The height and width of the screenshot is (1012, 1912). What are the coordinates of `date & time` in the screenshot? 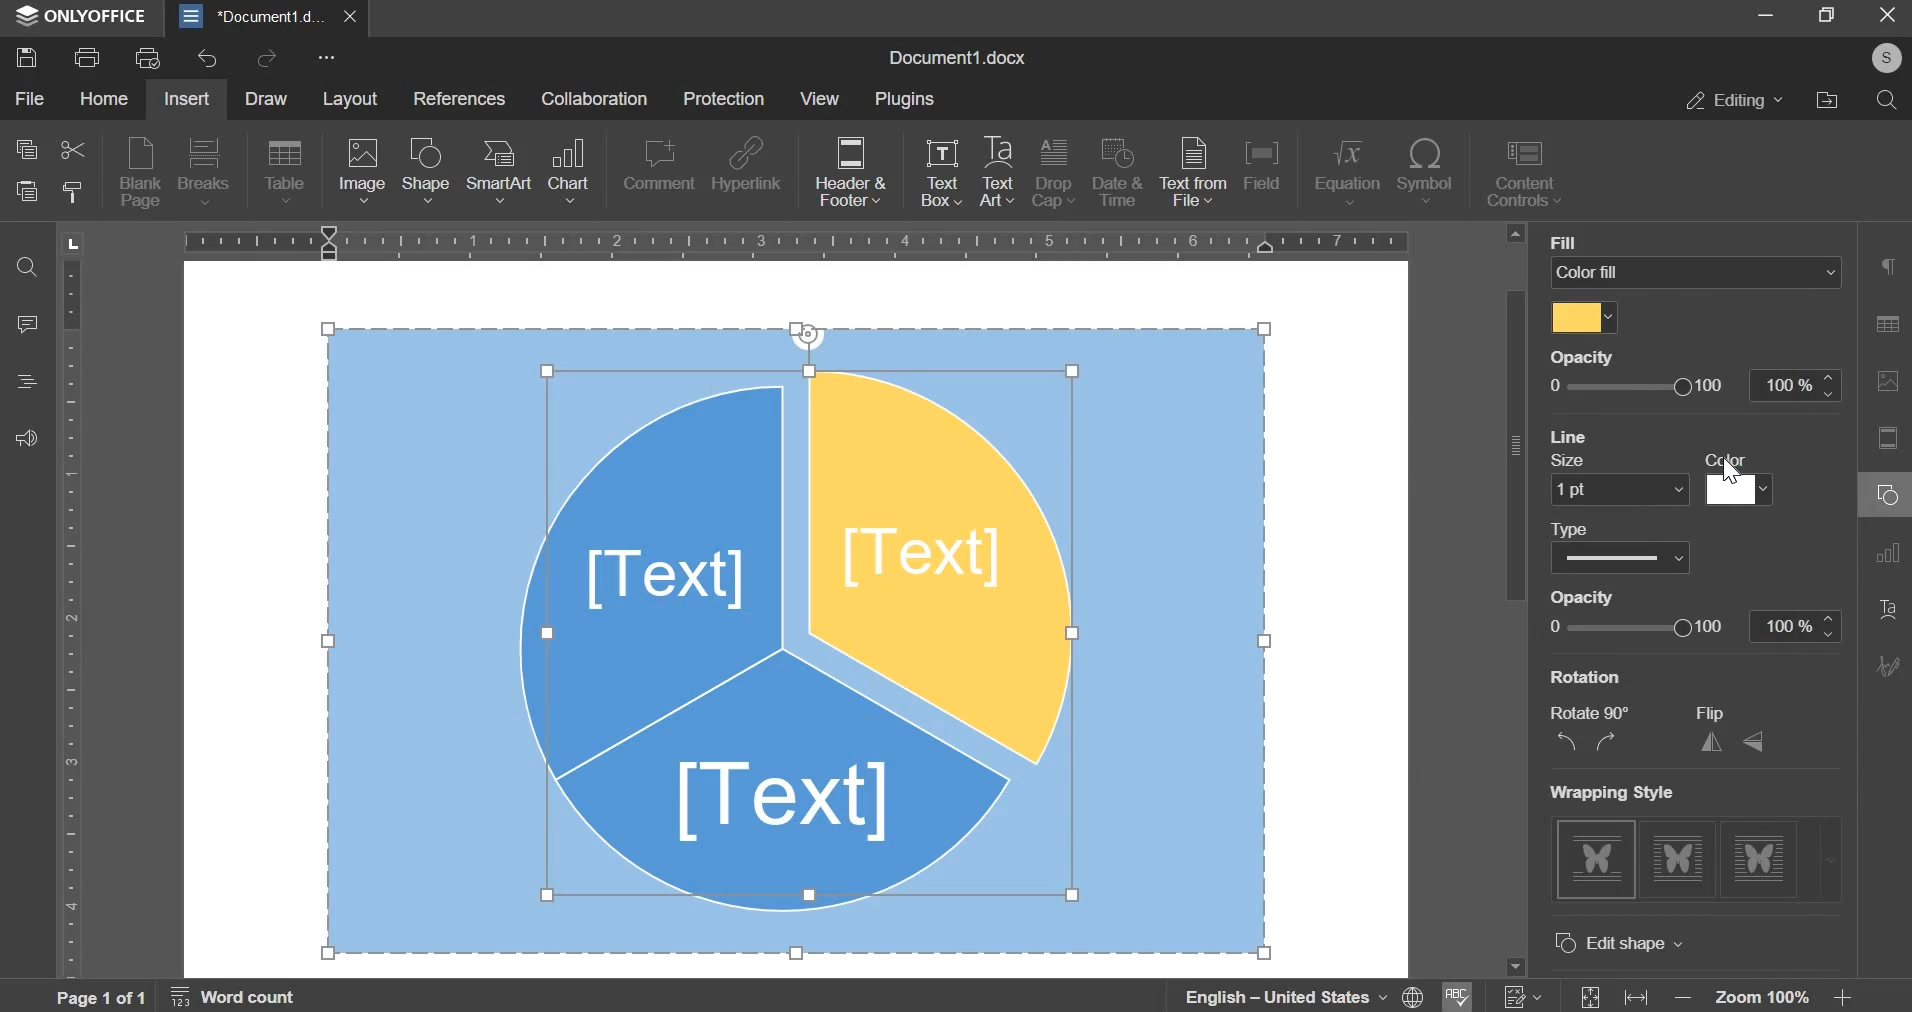 It's located at (1117, 171).